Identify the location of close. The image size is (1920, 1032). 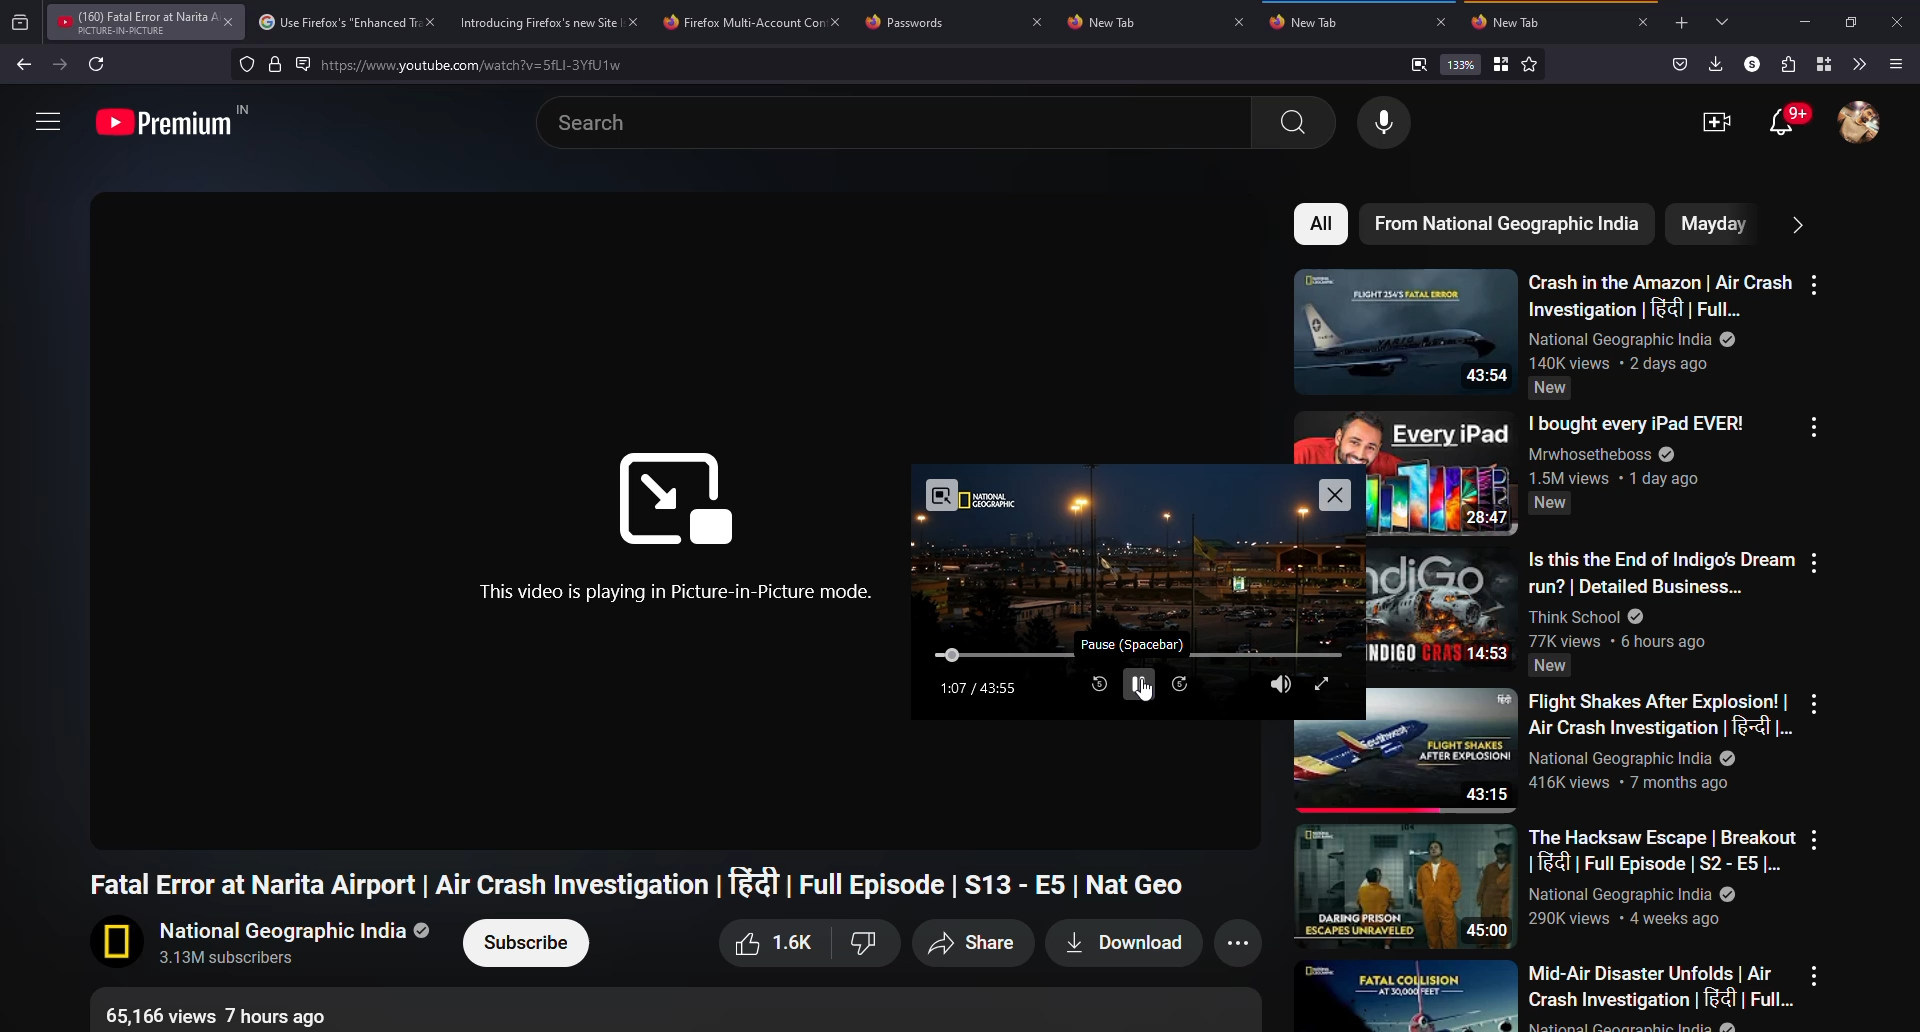
(228, 22).